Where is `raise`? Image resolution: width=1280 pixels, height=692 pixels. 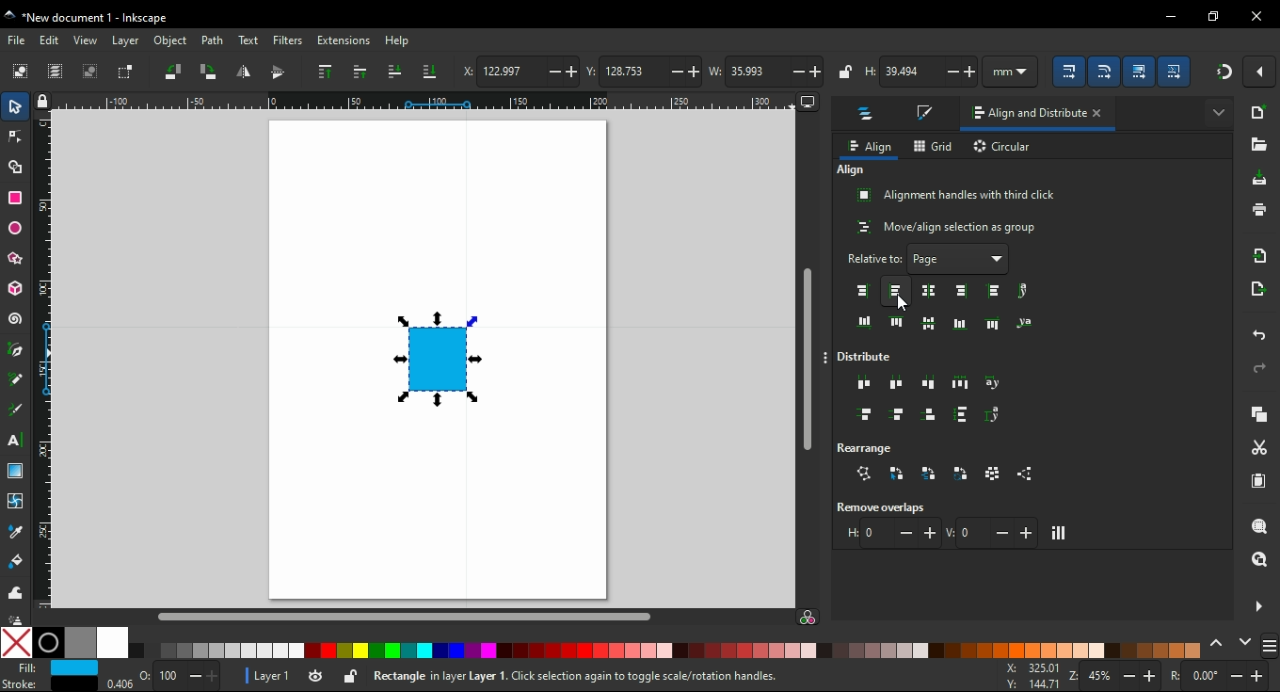 raise is located at coordinates (362, 72).